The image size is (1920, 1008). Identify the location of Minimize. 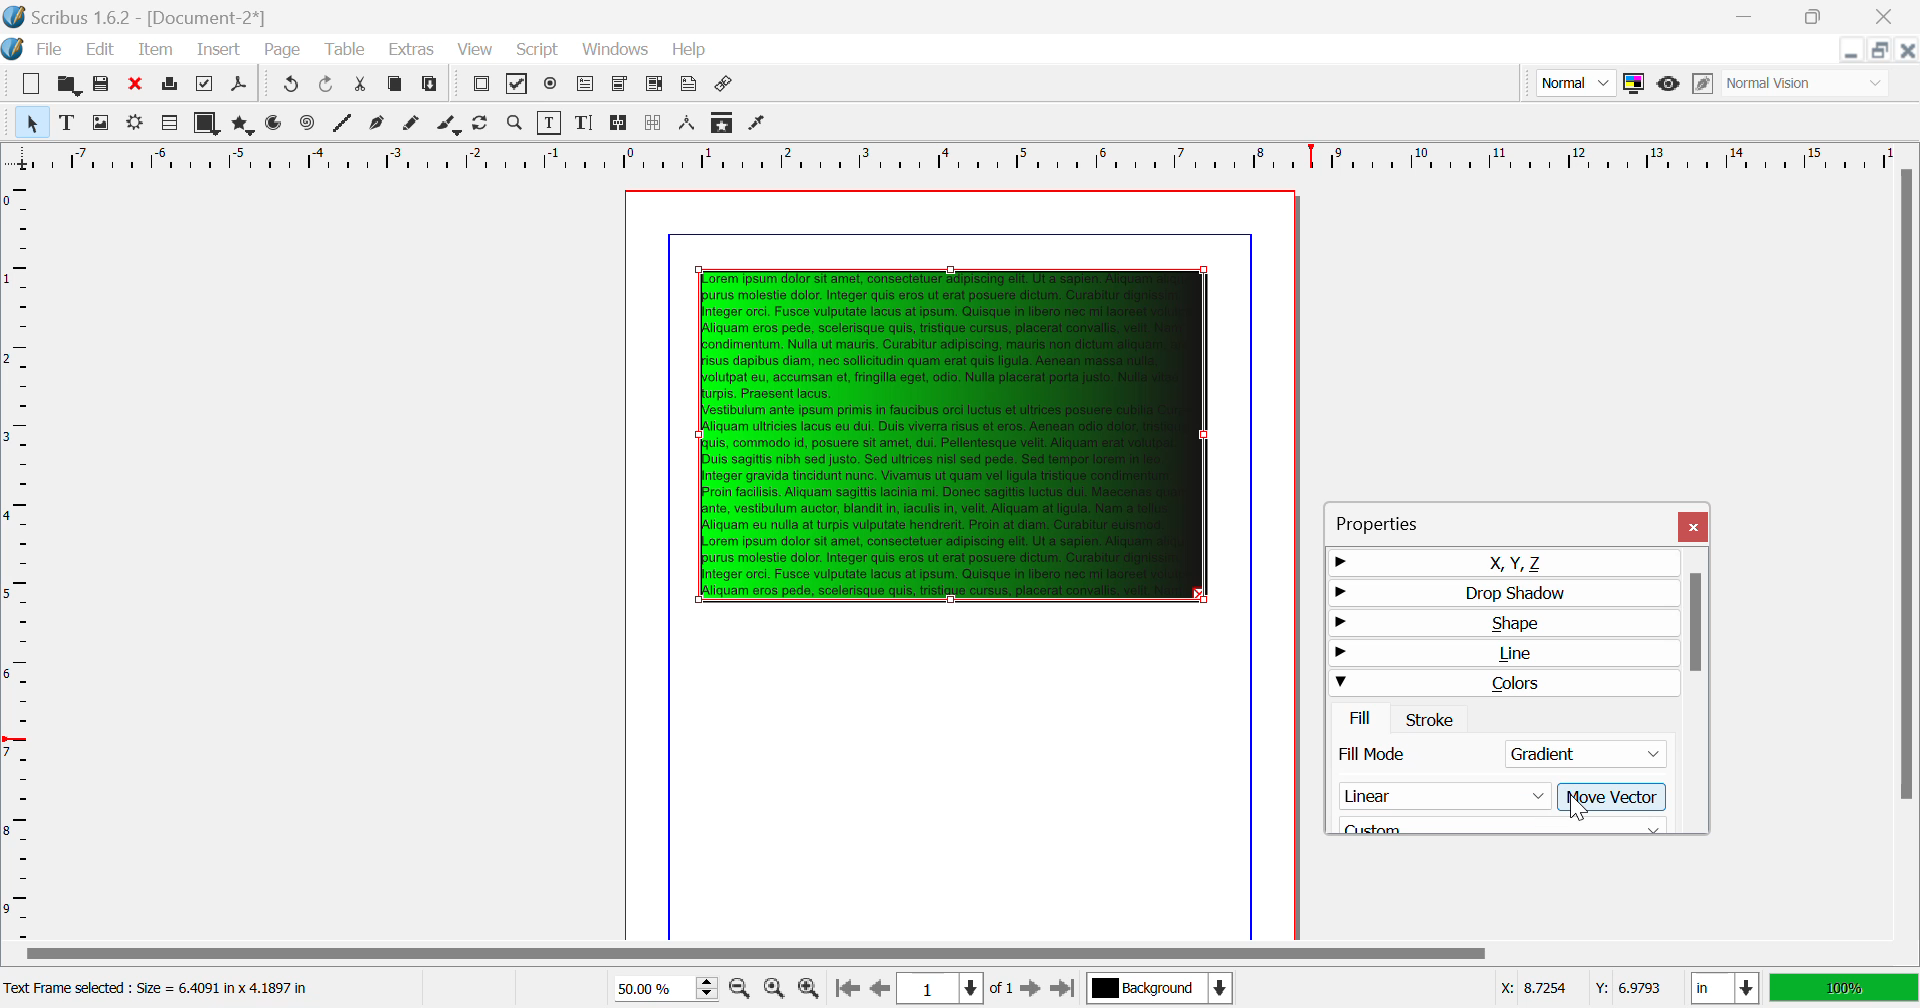
(1818, 17).